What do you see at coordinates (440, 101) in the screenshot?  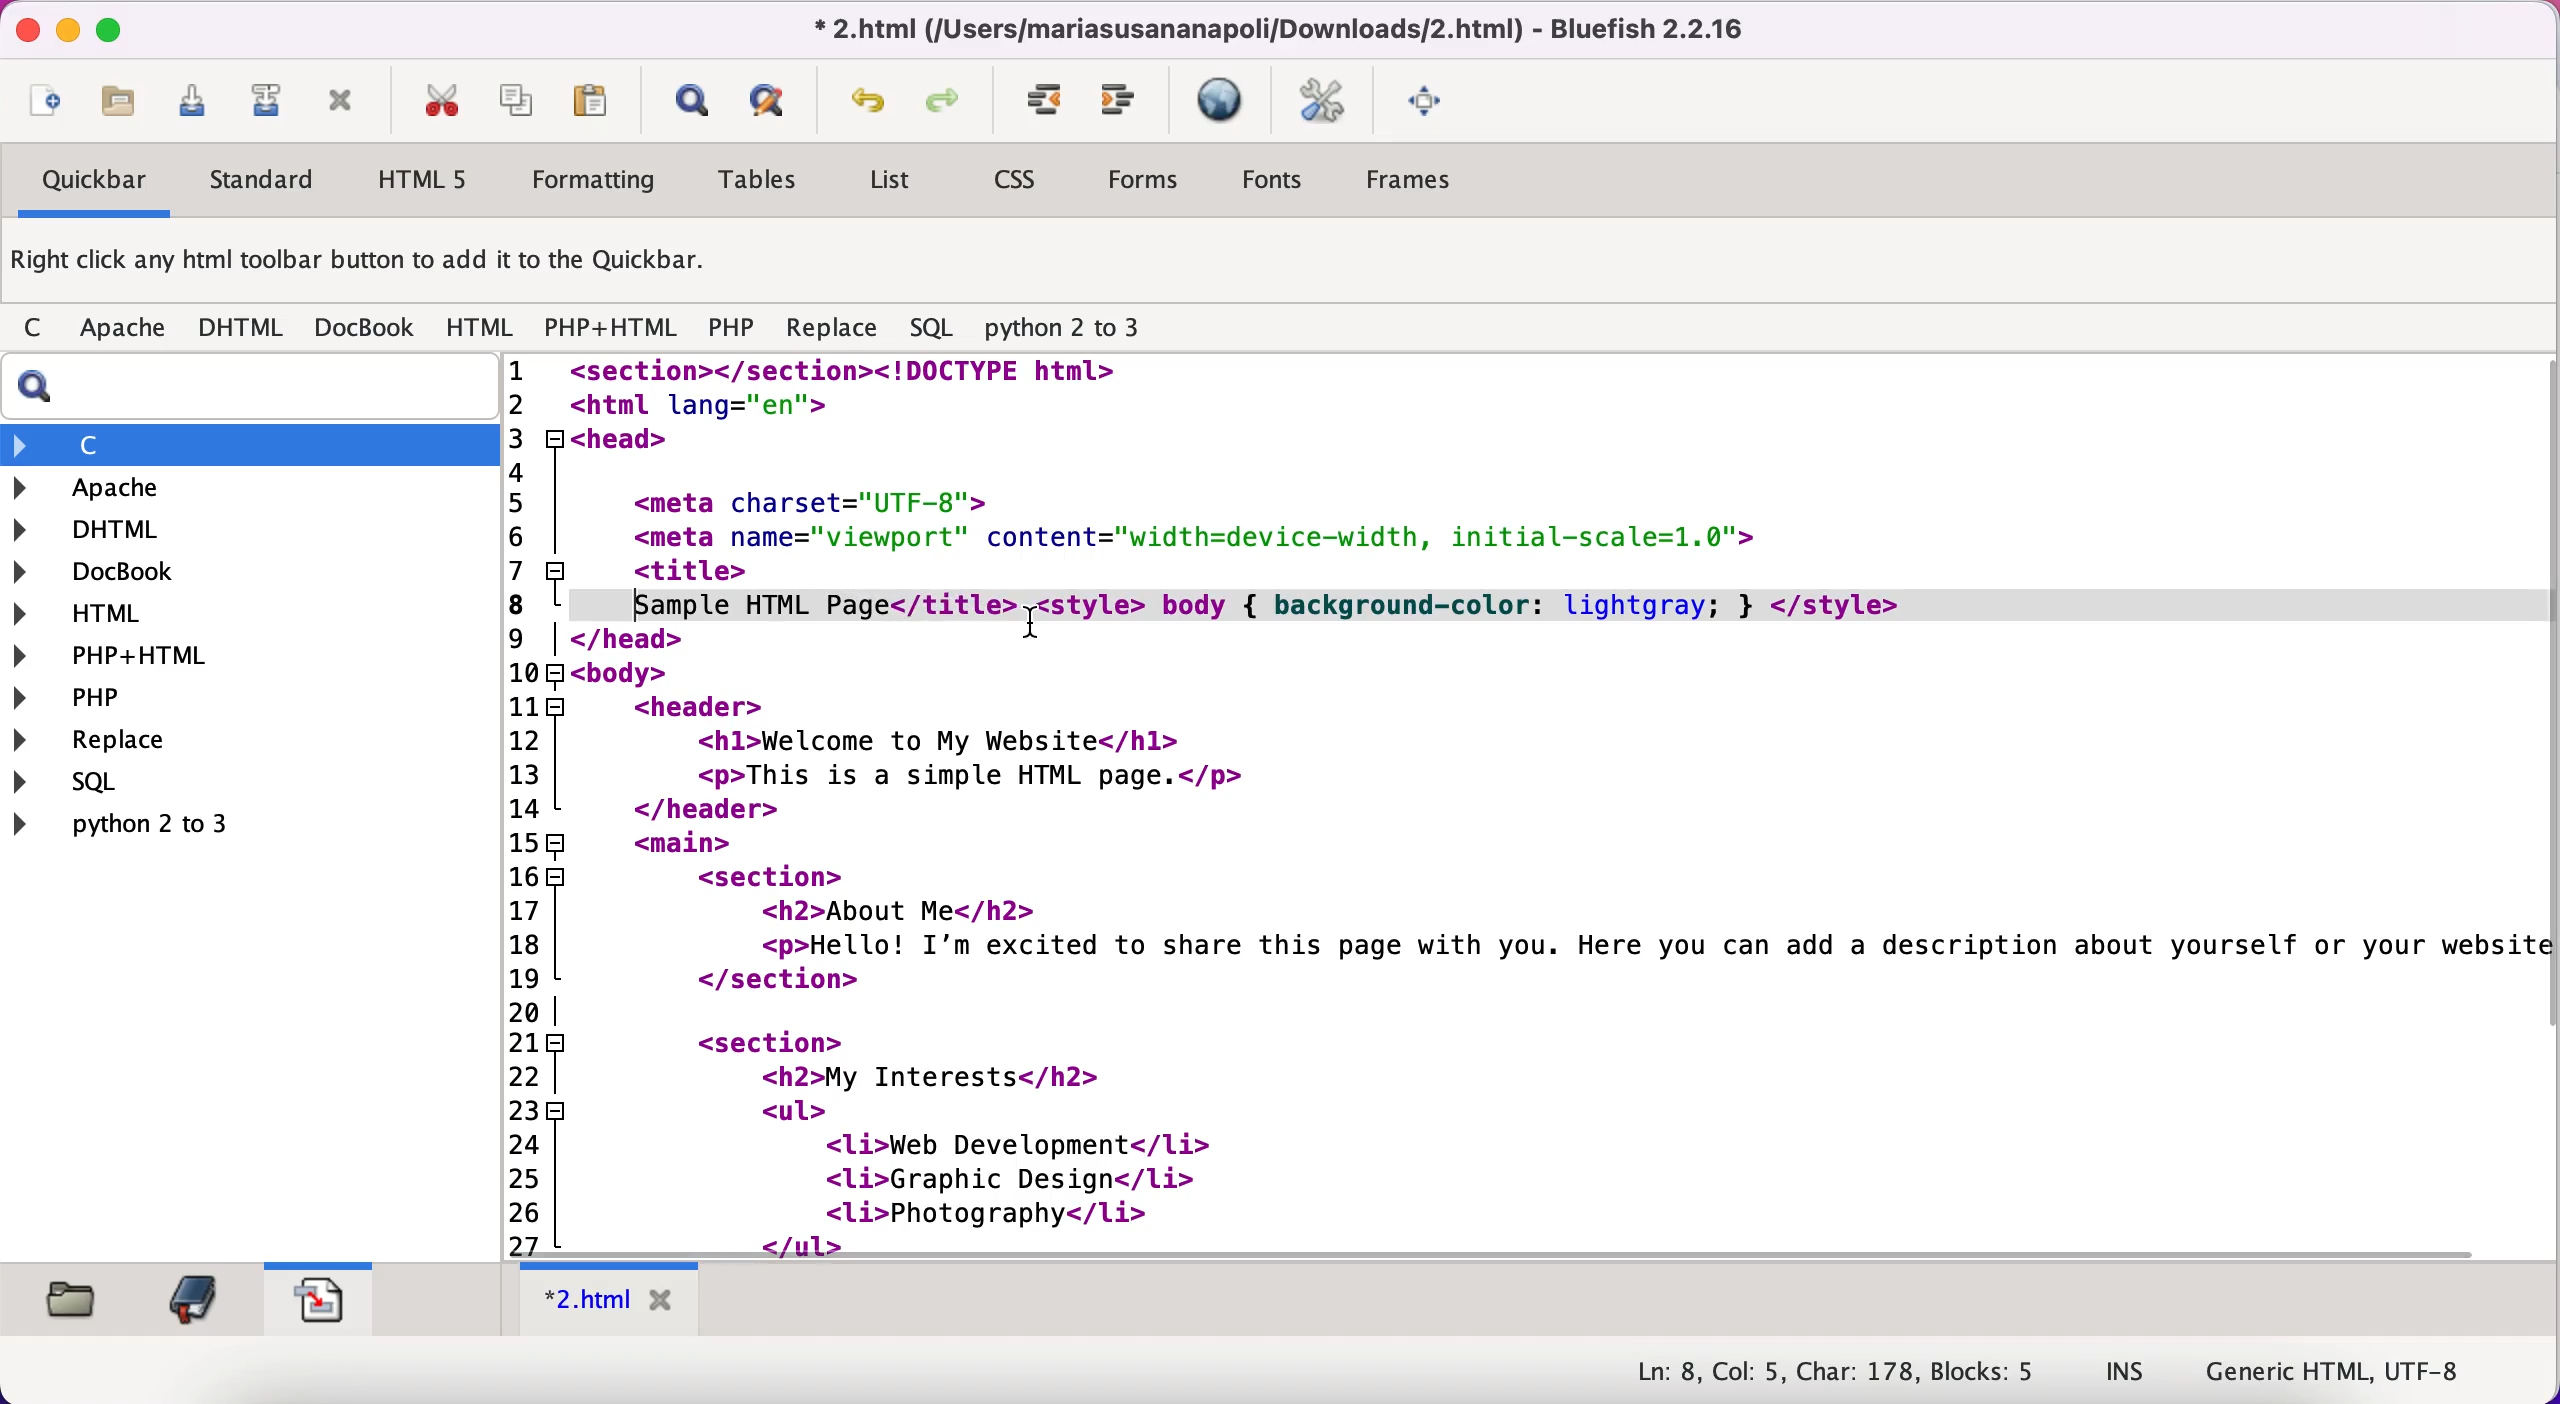 I see `cut` at bounding box center [440, 101].